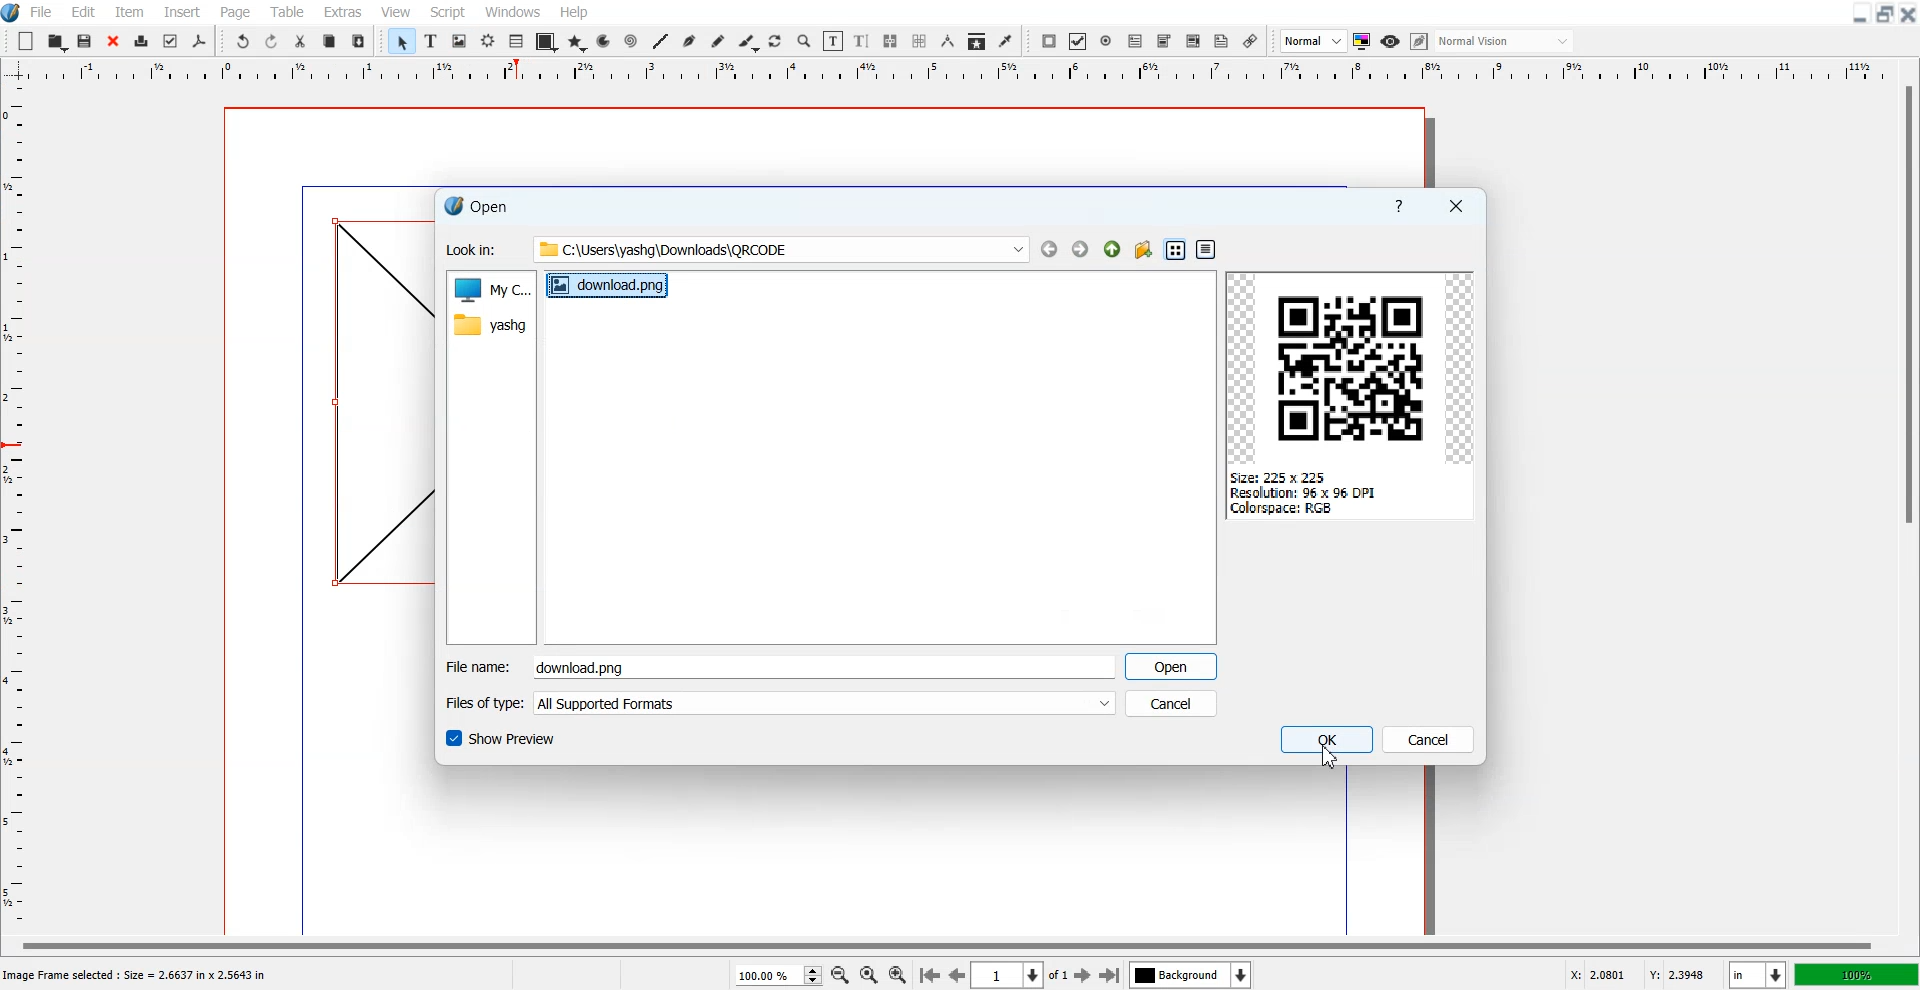  Describe the element at coordinates (359, 40) in the screenshot. I see `Paste` at that location.